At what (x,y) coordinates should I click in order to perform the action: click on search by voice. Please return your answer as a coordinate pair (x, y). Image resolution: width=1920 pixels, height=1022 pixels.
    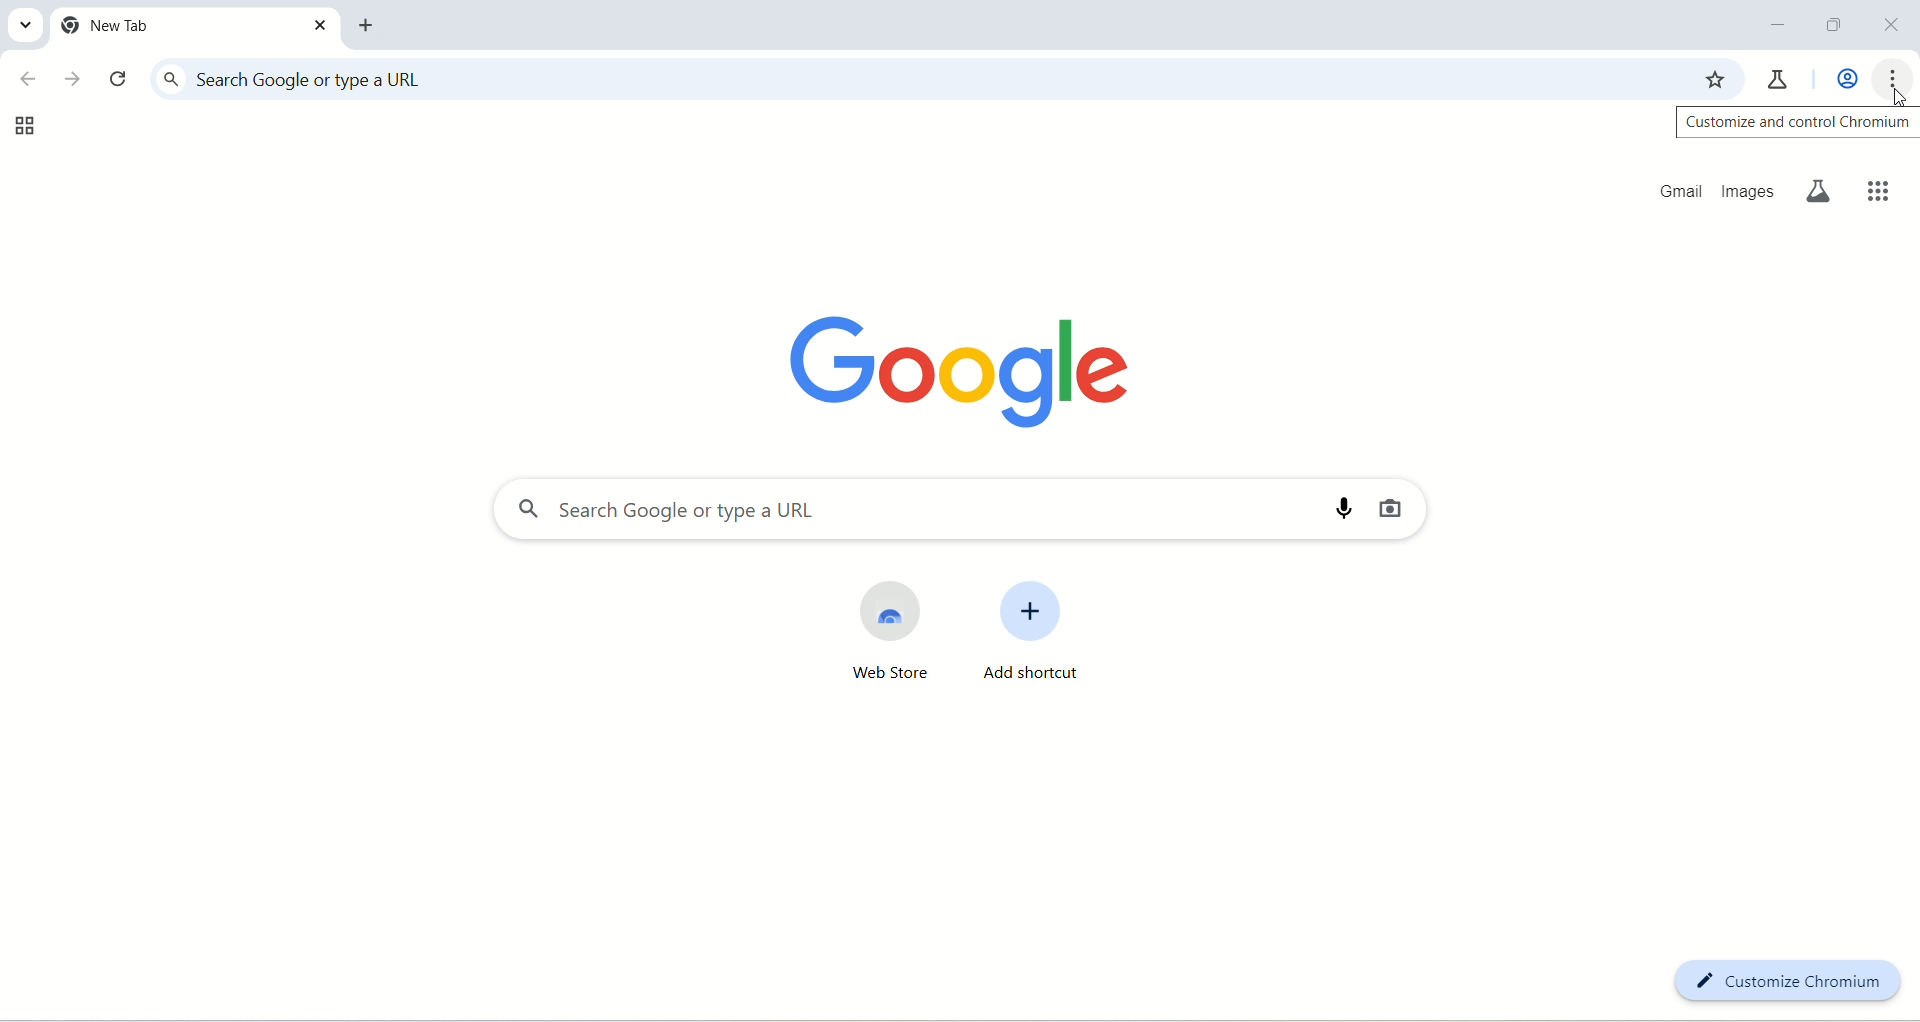
    Looking at the image, I should click on (1334, 509).